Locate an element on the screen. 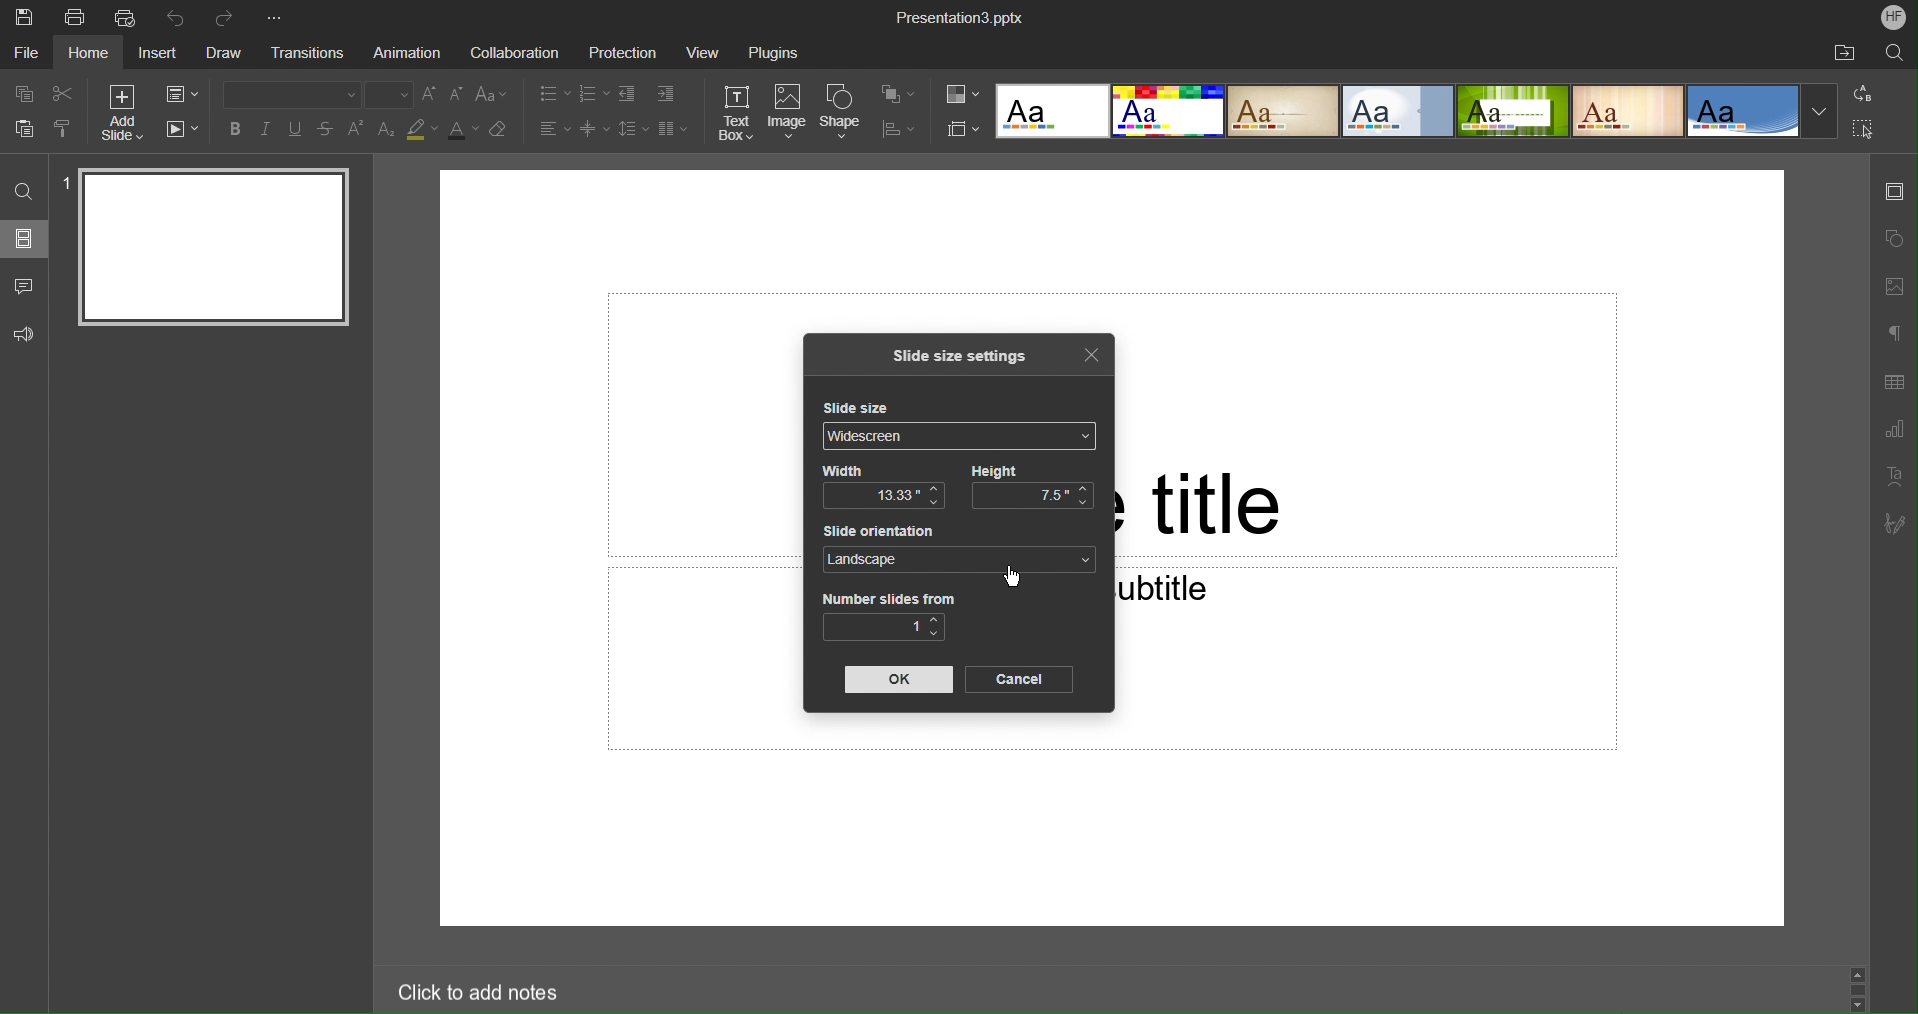  Numbered List is located at coordinates (592, 93).